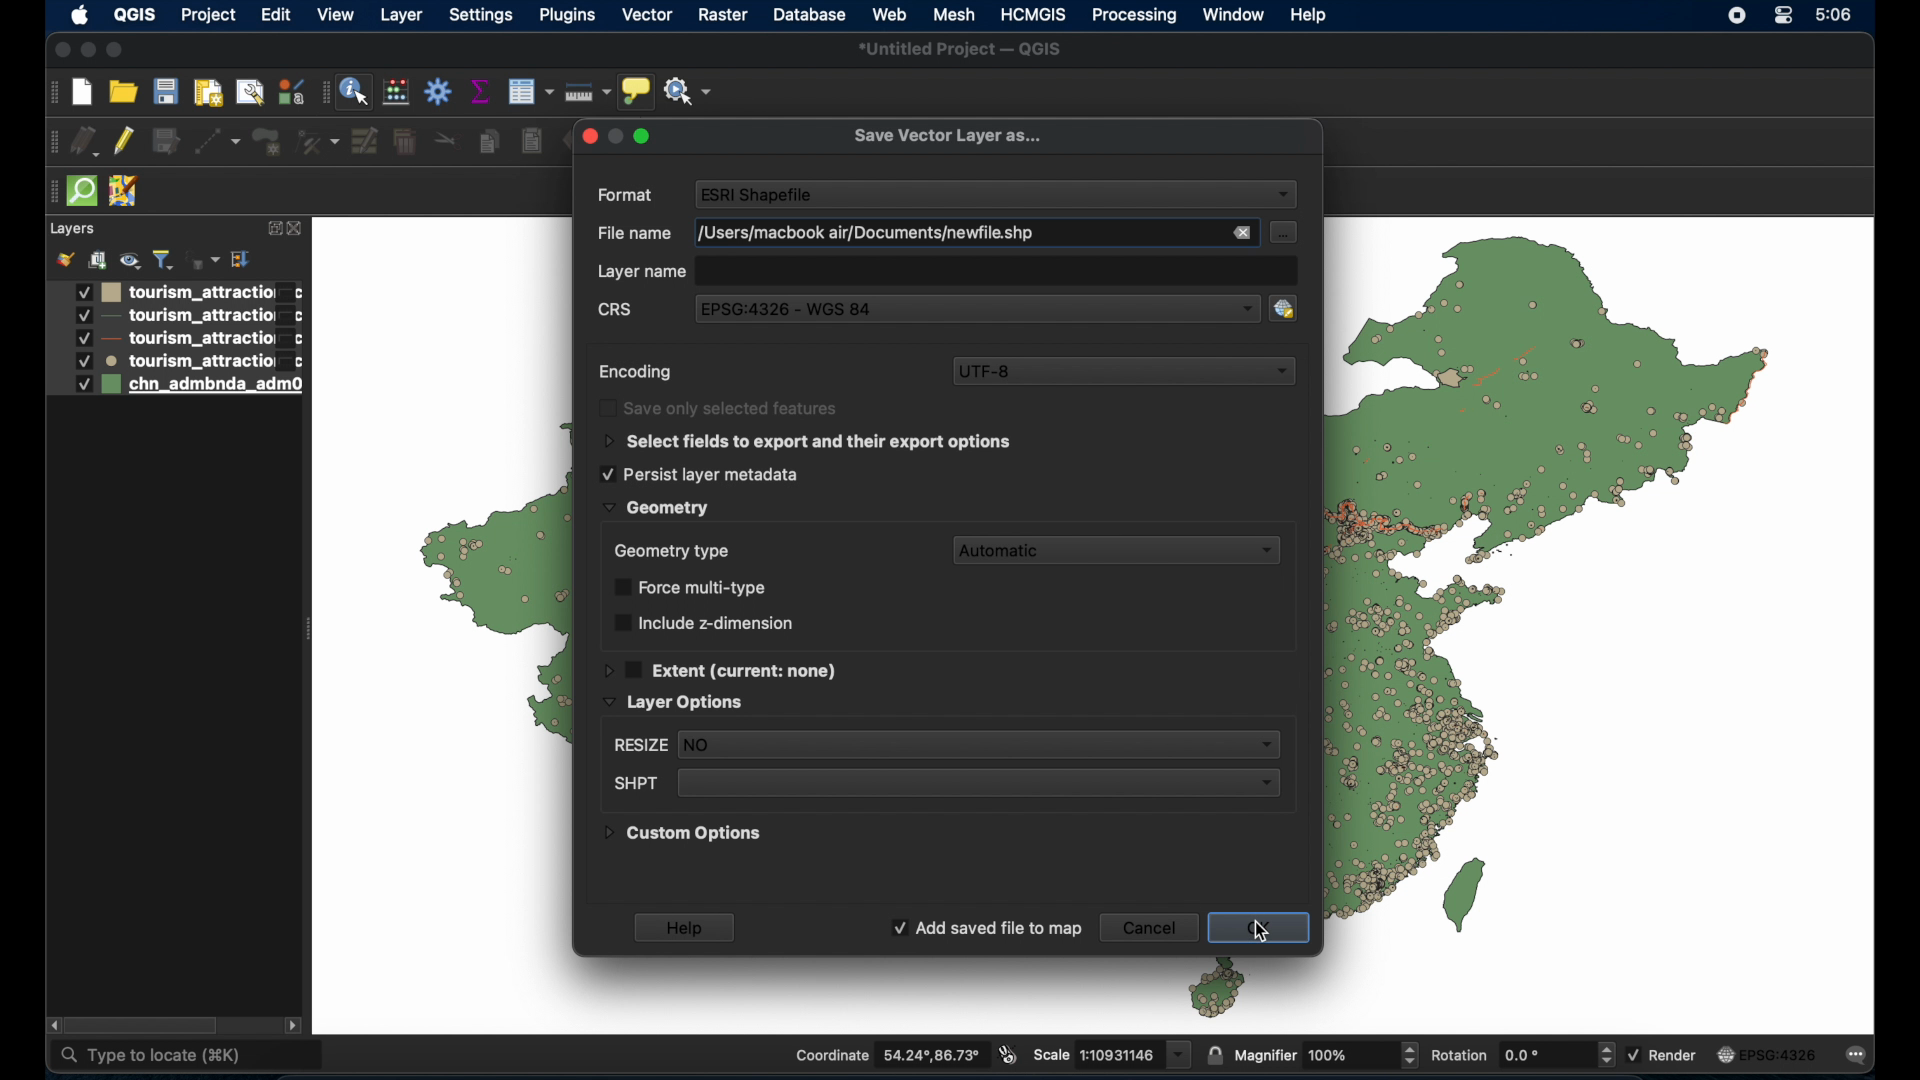  What do you see at coordinates (953, 15) in the screenshot?
I see `mesh` at bounding box center [953, 15].